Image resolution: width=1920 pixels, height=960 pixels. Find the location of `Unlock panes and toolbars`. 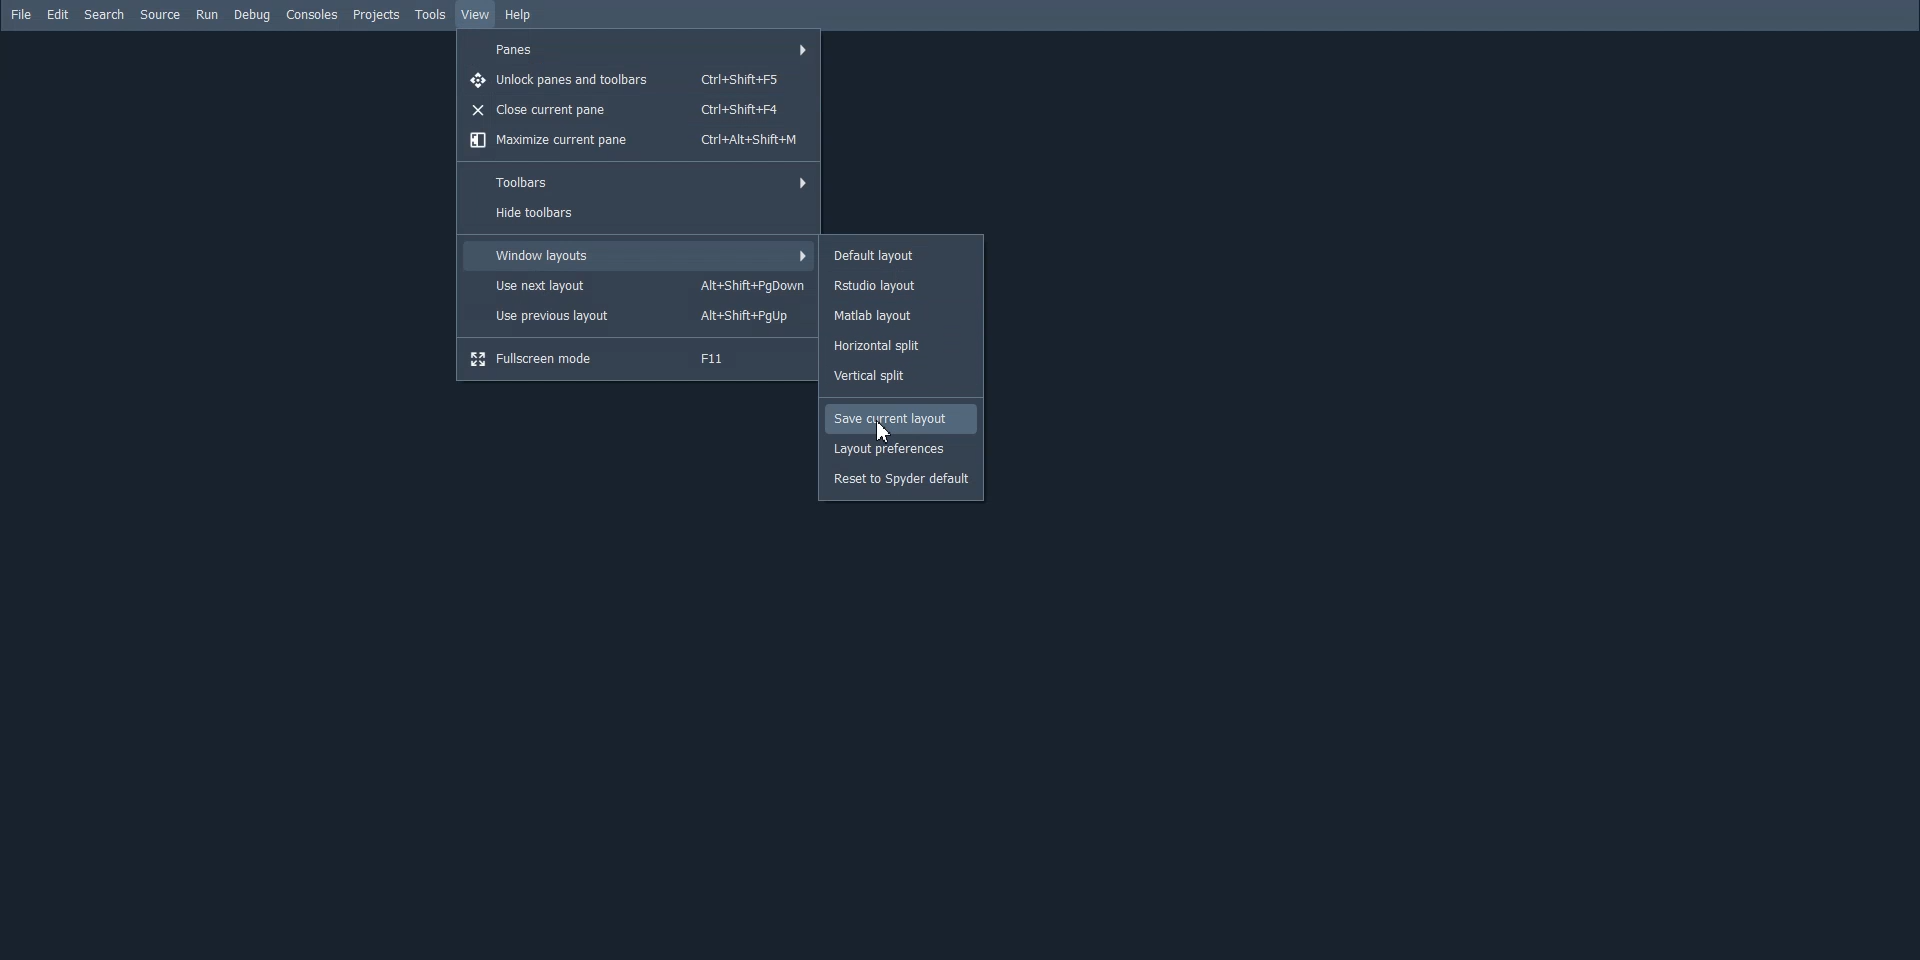

Unlock panes and toolbars is located at coordinates (639, 78).